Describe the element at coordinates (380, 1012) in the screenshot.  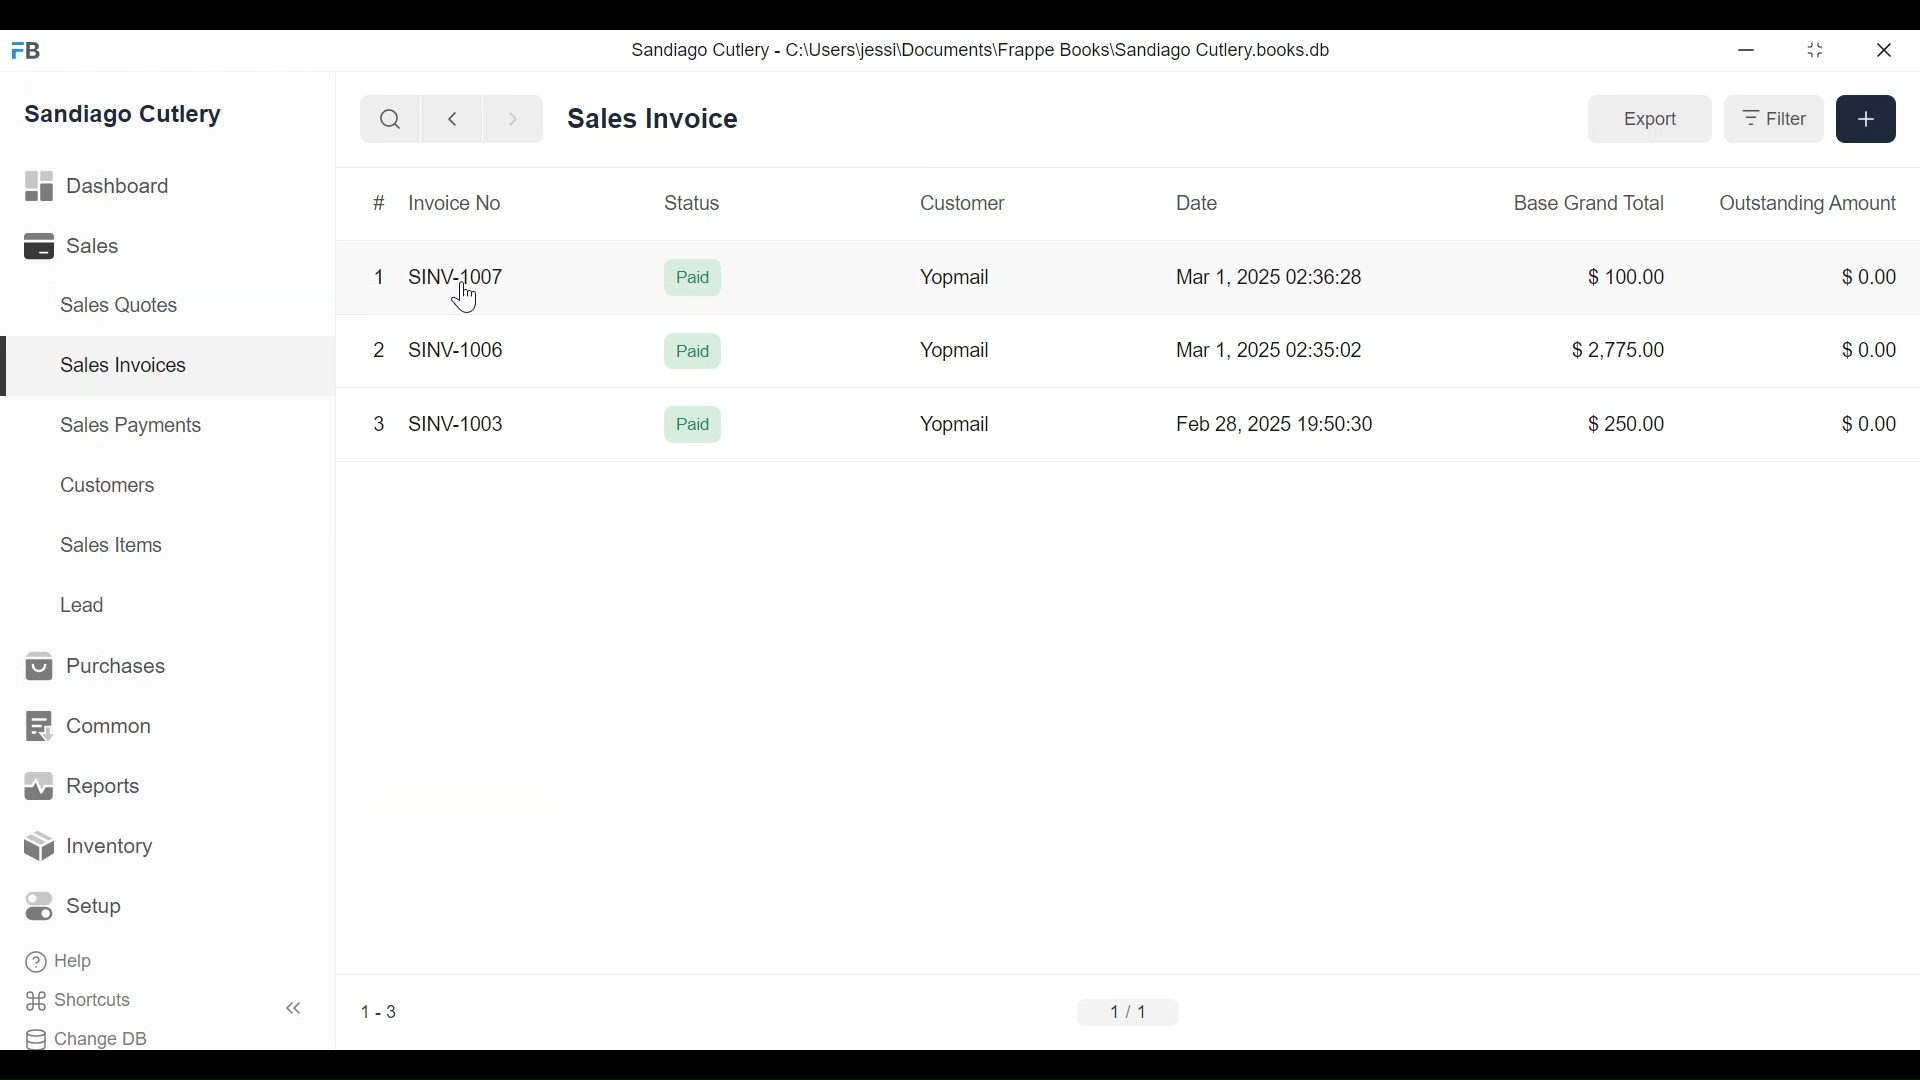
I see `1-3` at that location.